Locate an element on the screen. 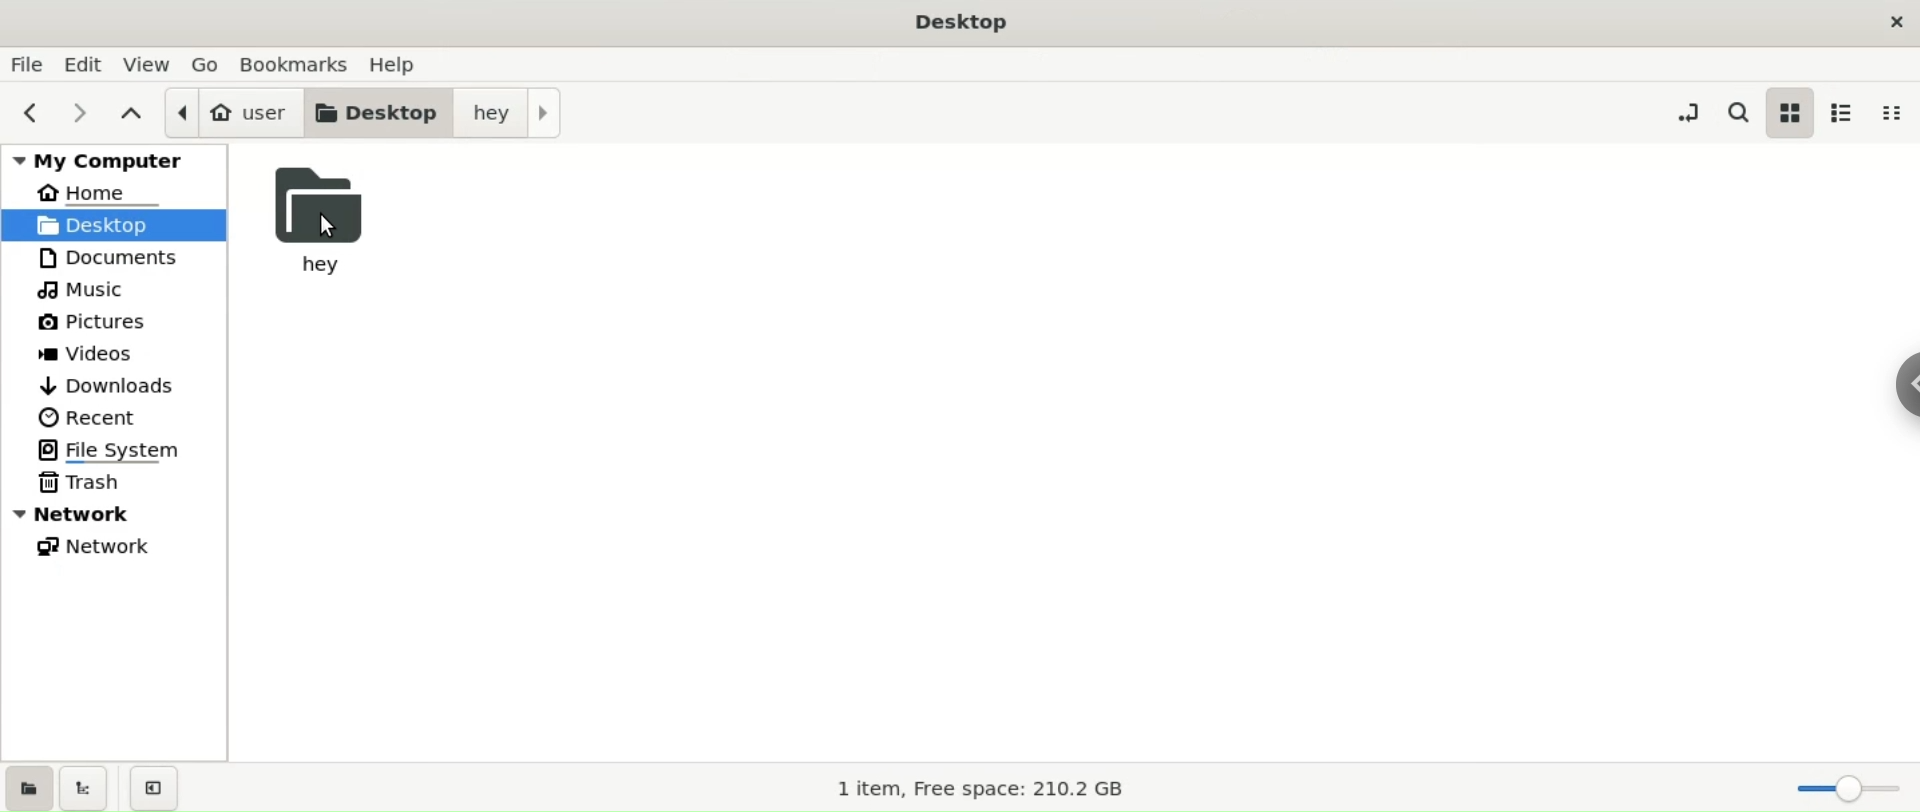 This screenshot has width=1920, height=812. desktop  is located at coordinates (379, 111).